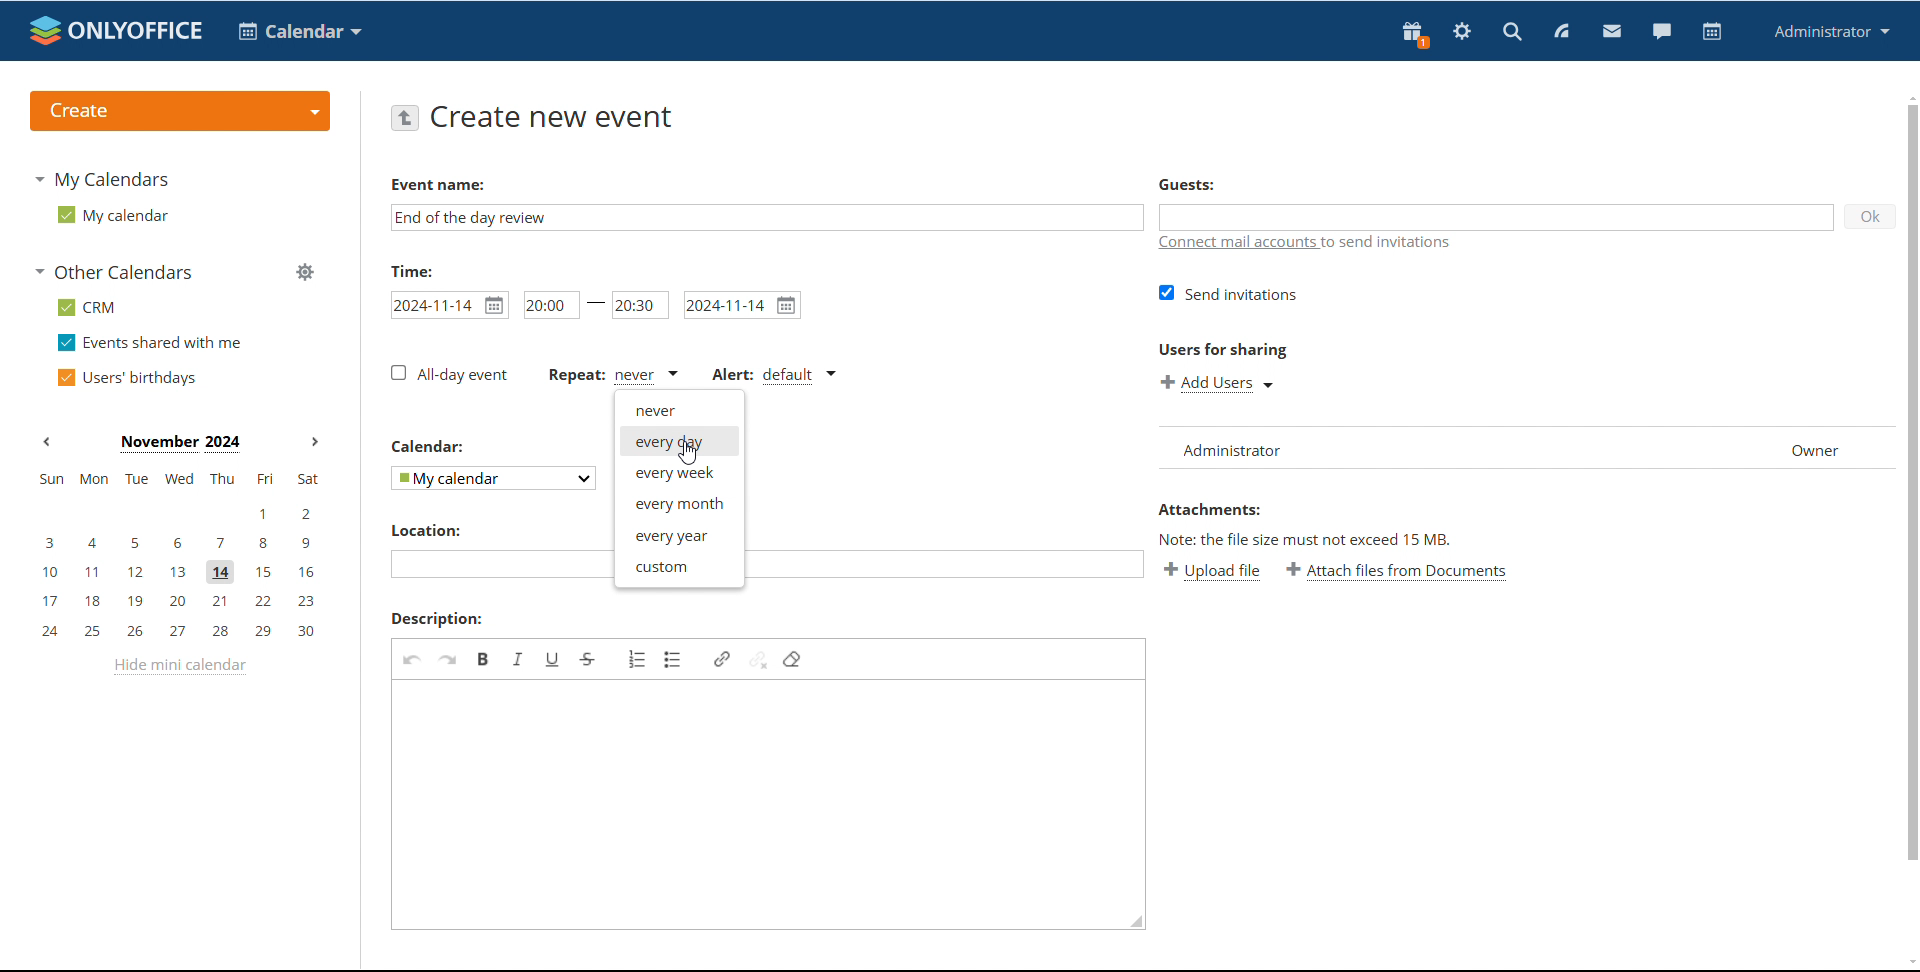 Image resolution: width=1920 pixels, height=972 pixels. Describe the element at coordinates (424, 530) in the screenshot. I see `location` at that location.